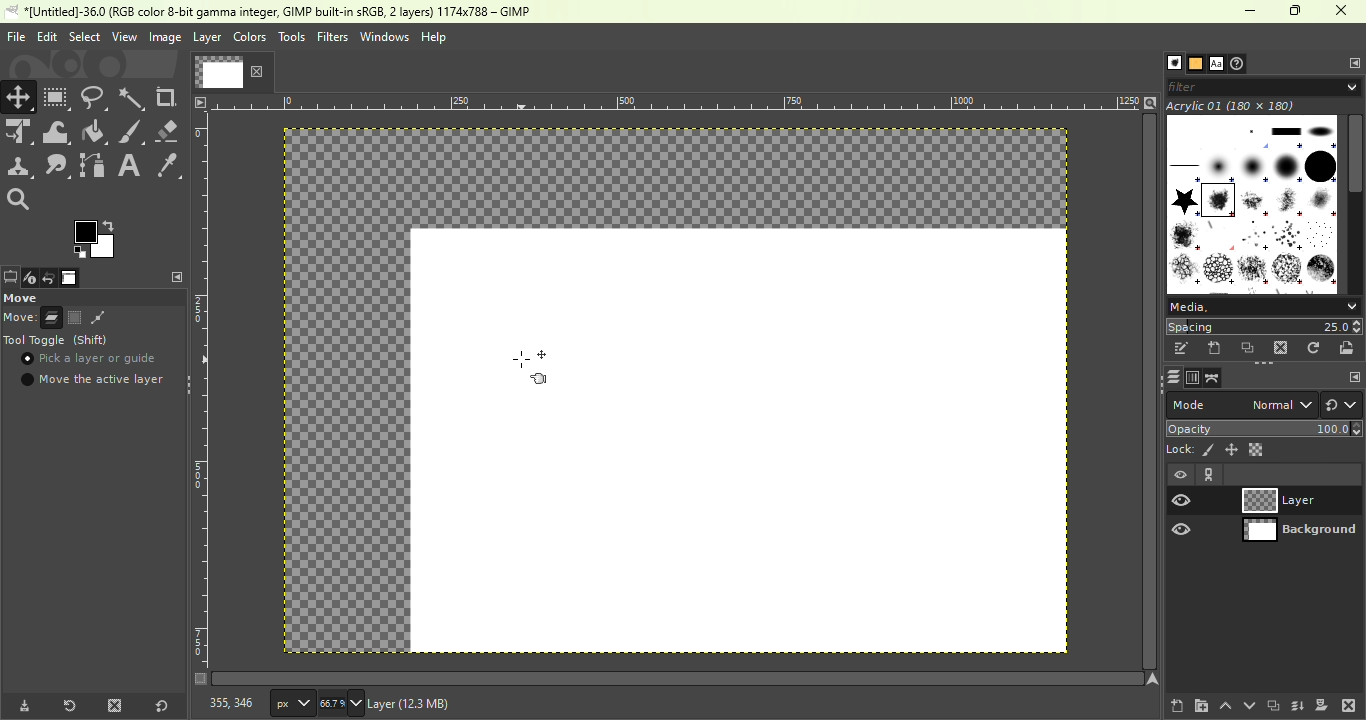 This screenshot has height=720, width=1366. What do you see at coordinates (1224, 706) in the screenshot?
I see `Move this layer to the top of the layer stack` at bounding box center [1224, 706].